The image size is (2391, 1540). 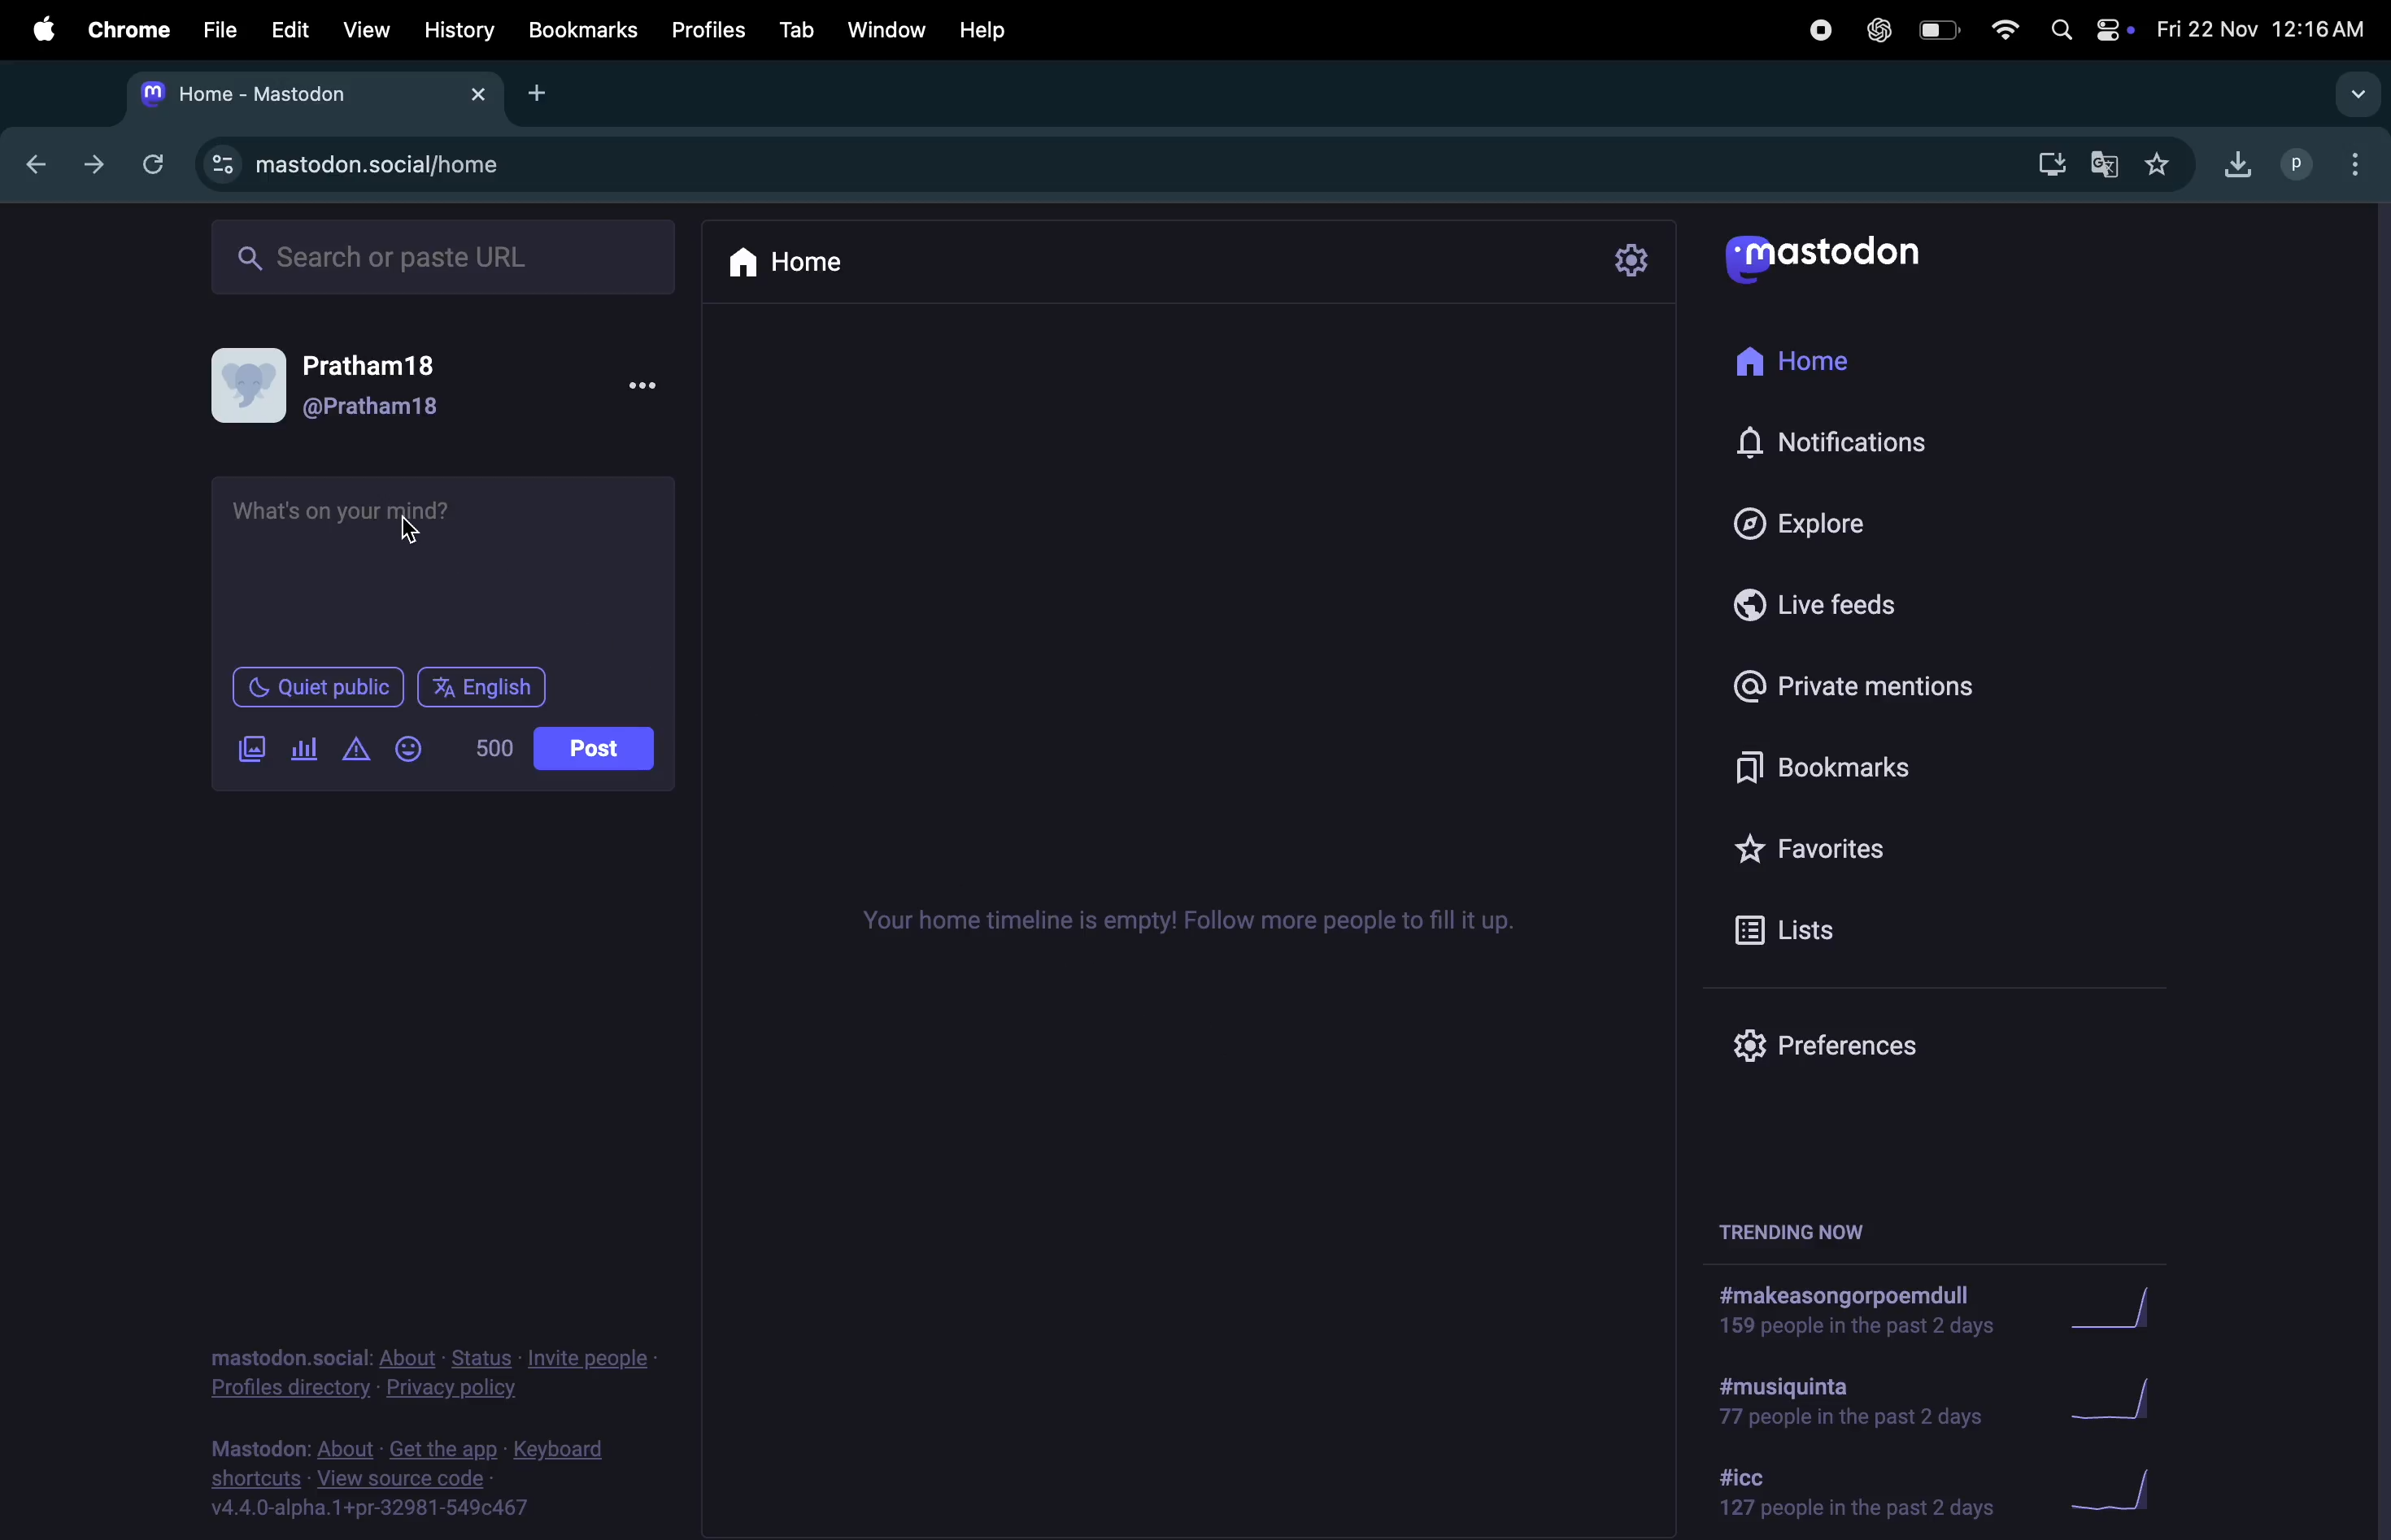 What do you see at coordinates (707, 31) in the screenshot?
I see `profiles` at bounding box center [707, 31].